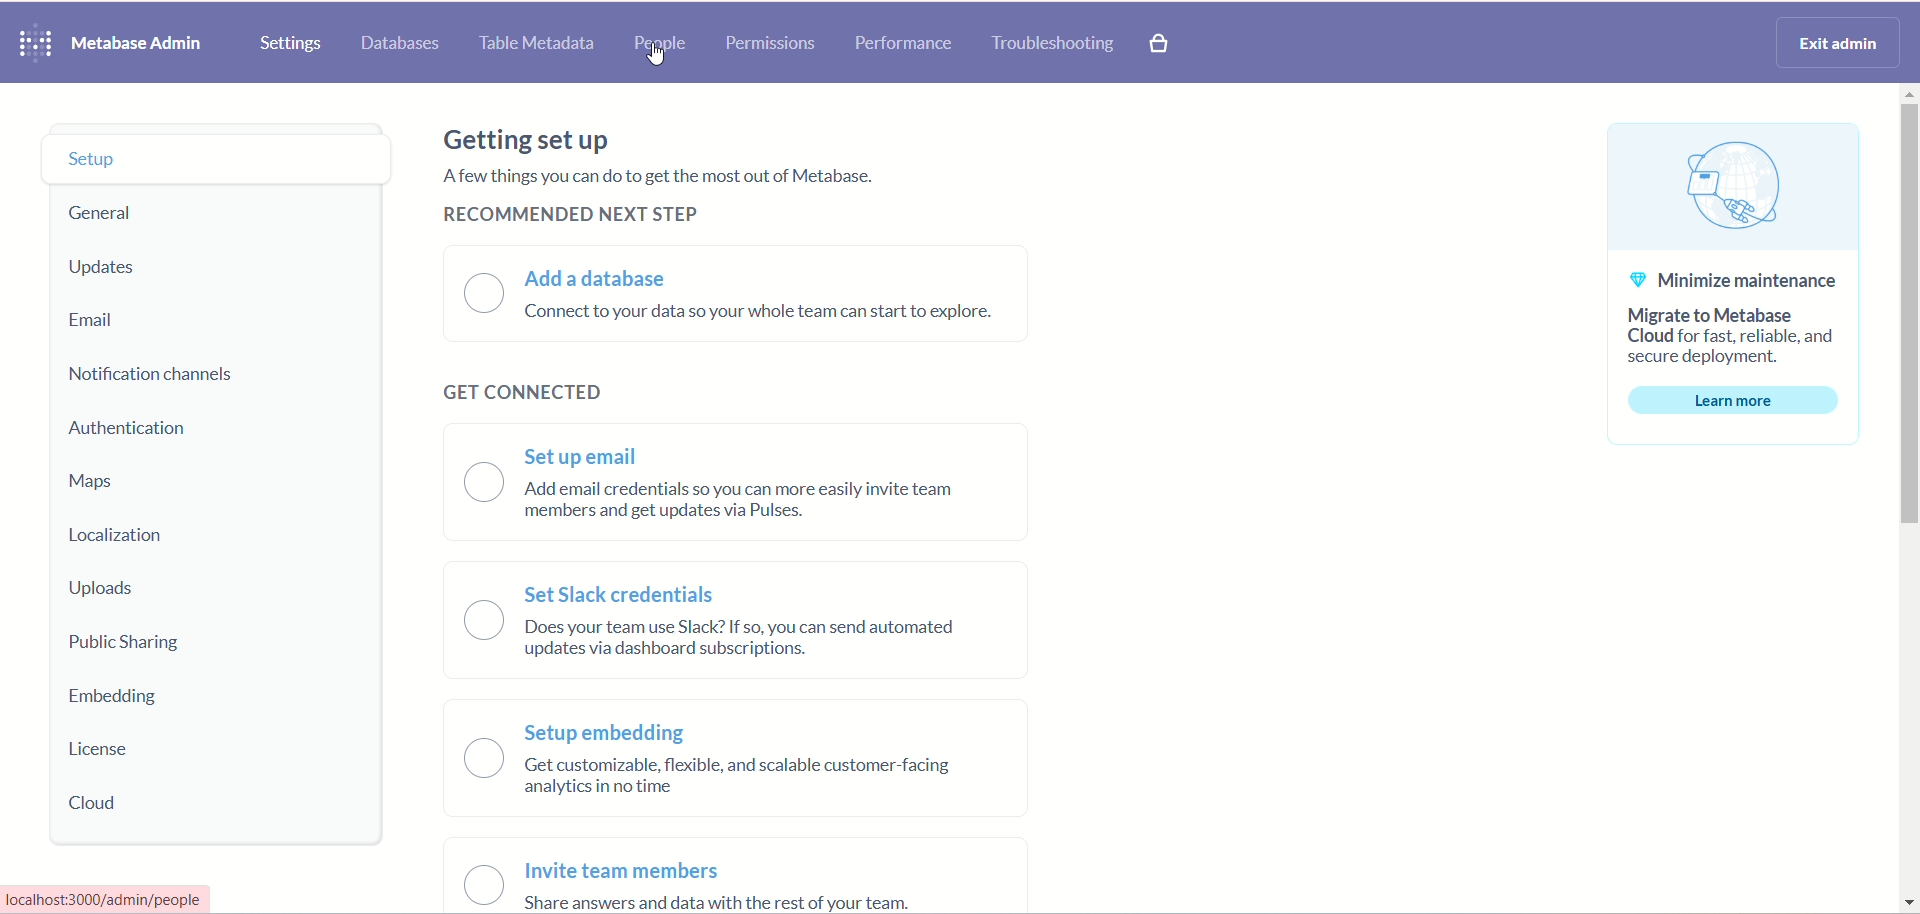 This screenshot has height=914, width=1920. What do you see at coordinates (1840, 44) in the screenshot?
I see `exit admin` at bounding box center [1840, 44].